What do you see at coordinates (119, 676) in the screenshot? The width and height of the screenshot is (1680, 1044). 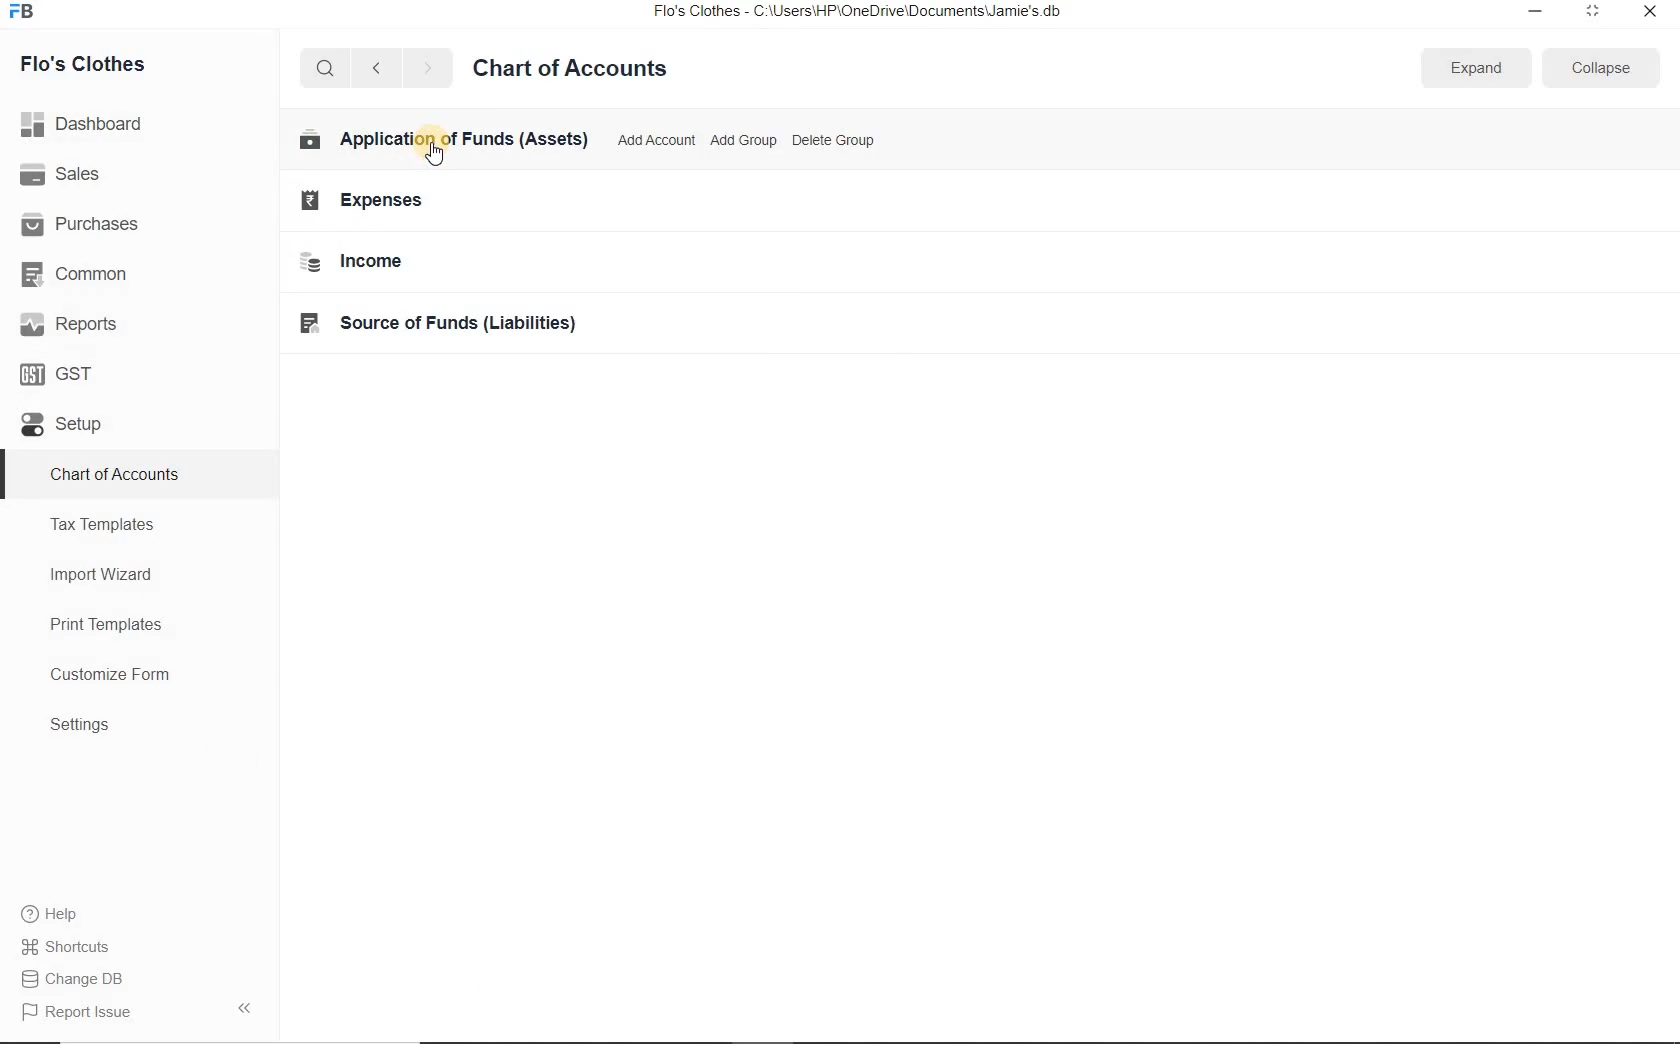 I see `Customize Form` at bounding box center [119, 676].